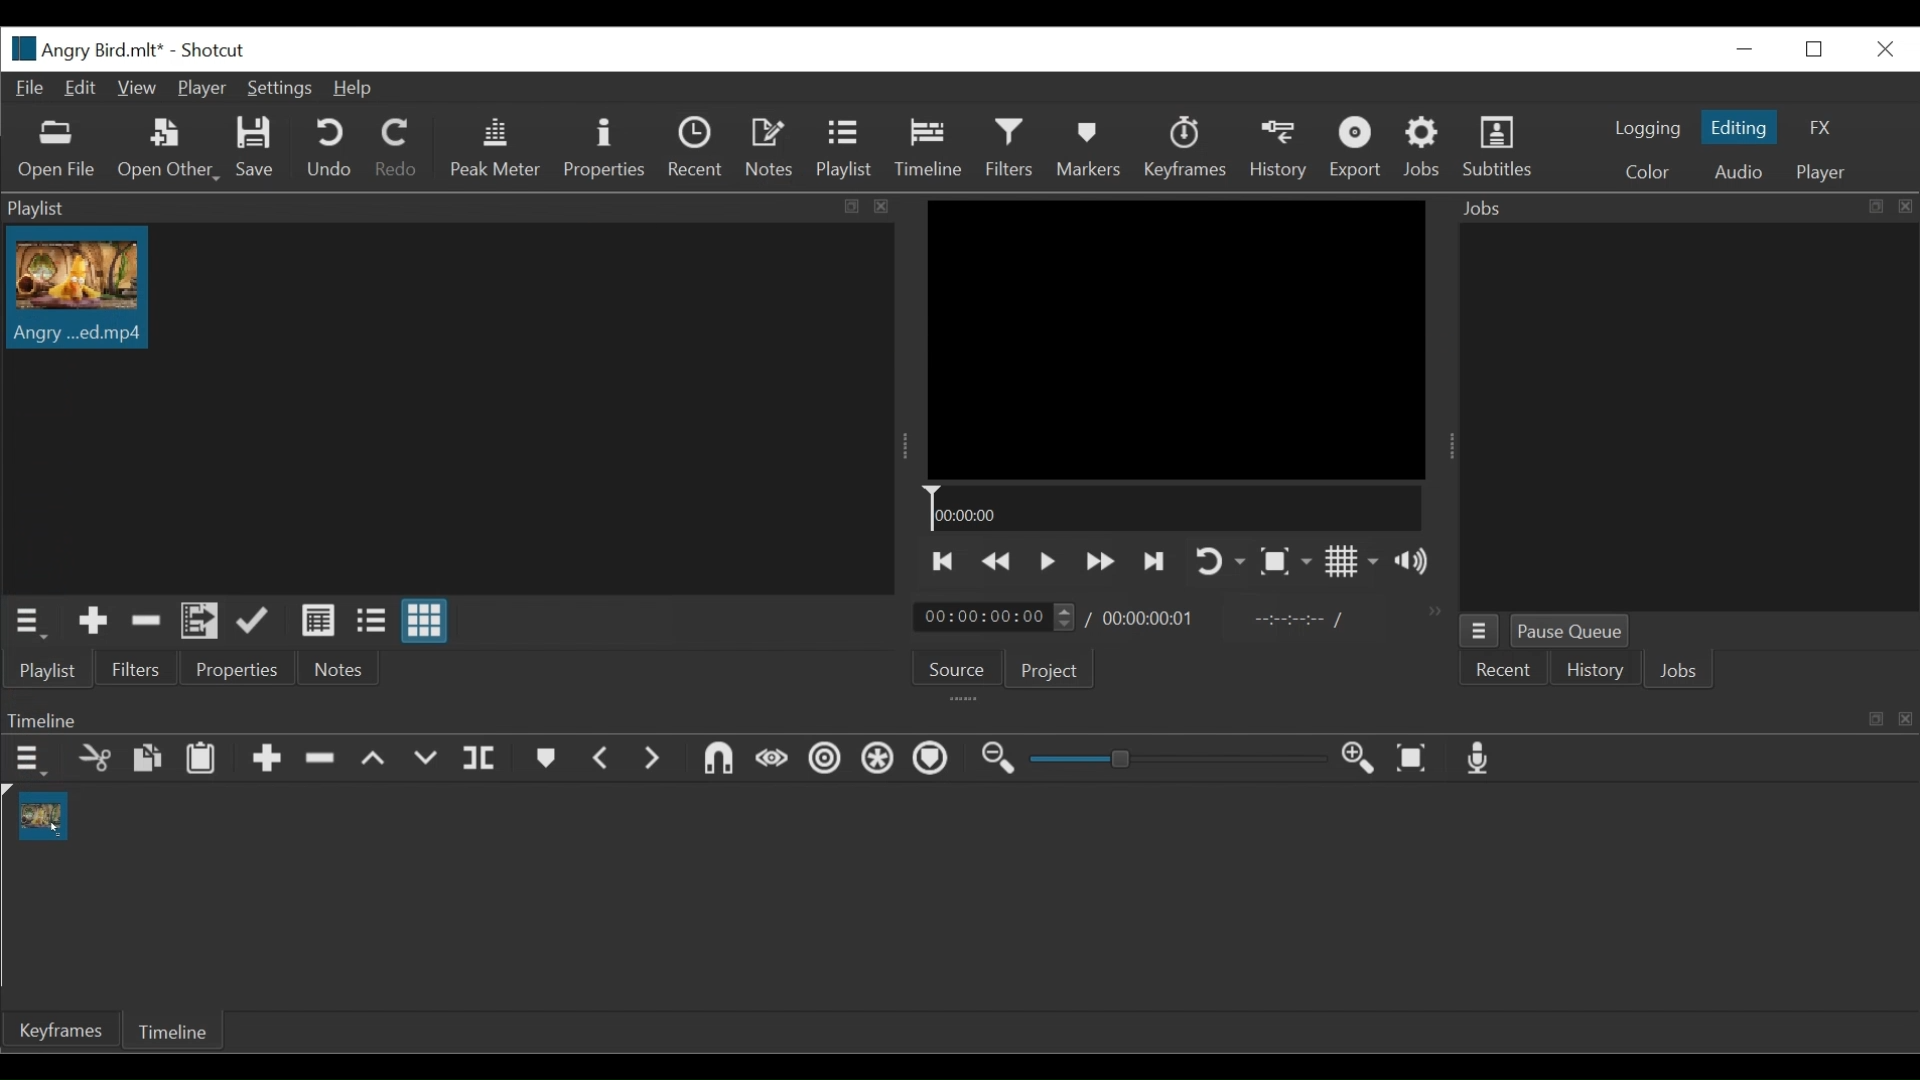 The width and height of the screenshot is (1920, 1080). I want to click on Markers, so click(1091, 148).